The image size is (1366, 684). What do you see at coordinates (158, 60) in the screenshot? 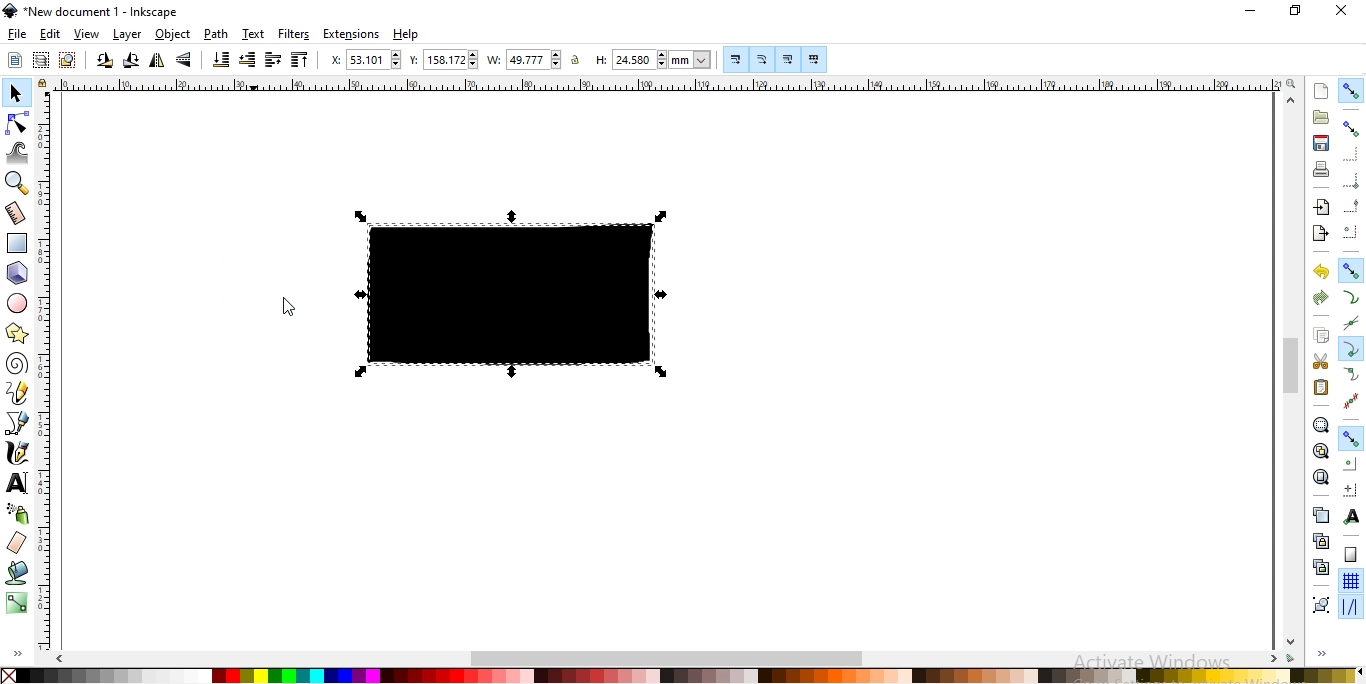
I see `flip selected objects horizontally` at bounding box center [158, 60].